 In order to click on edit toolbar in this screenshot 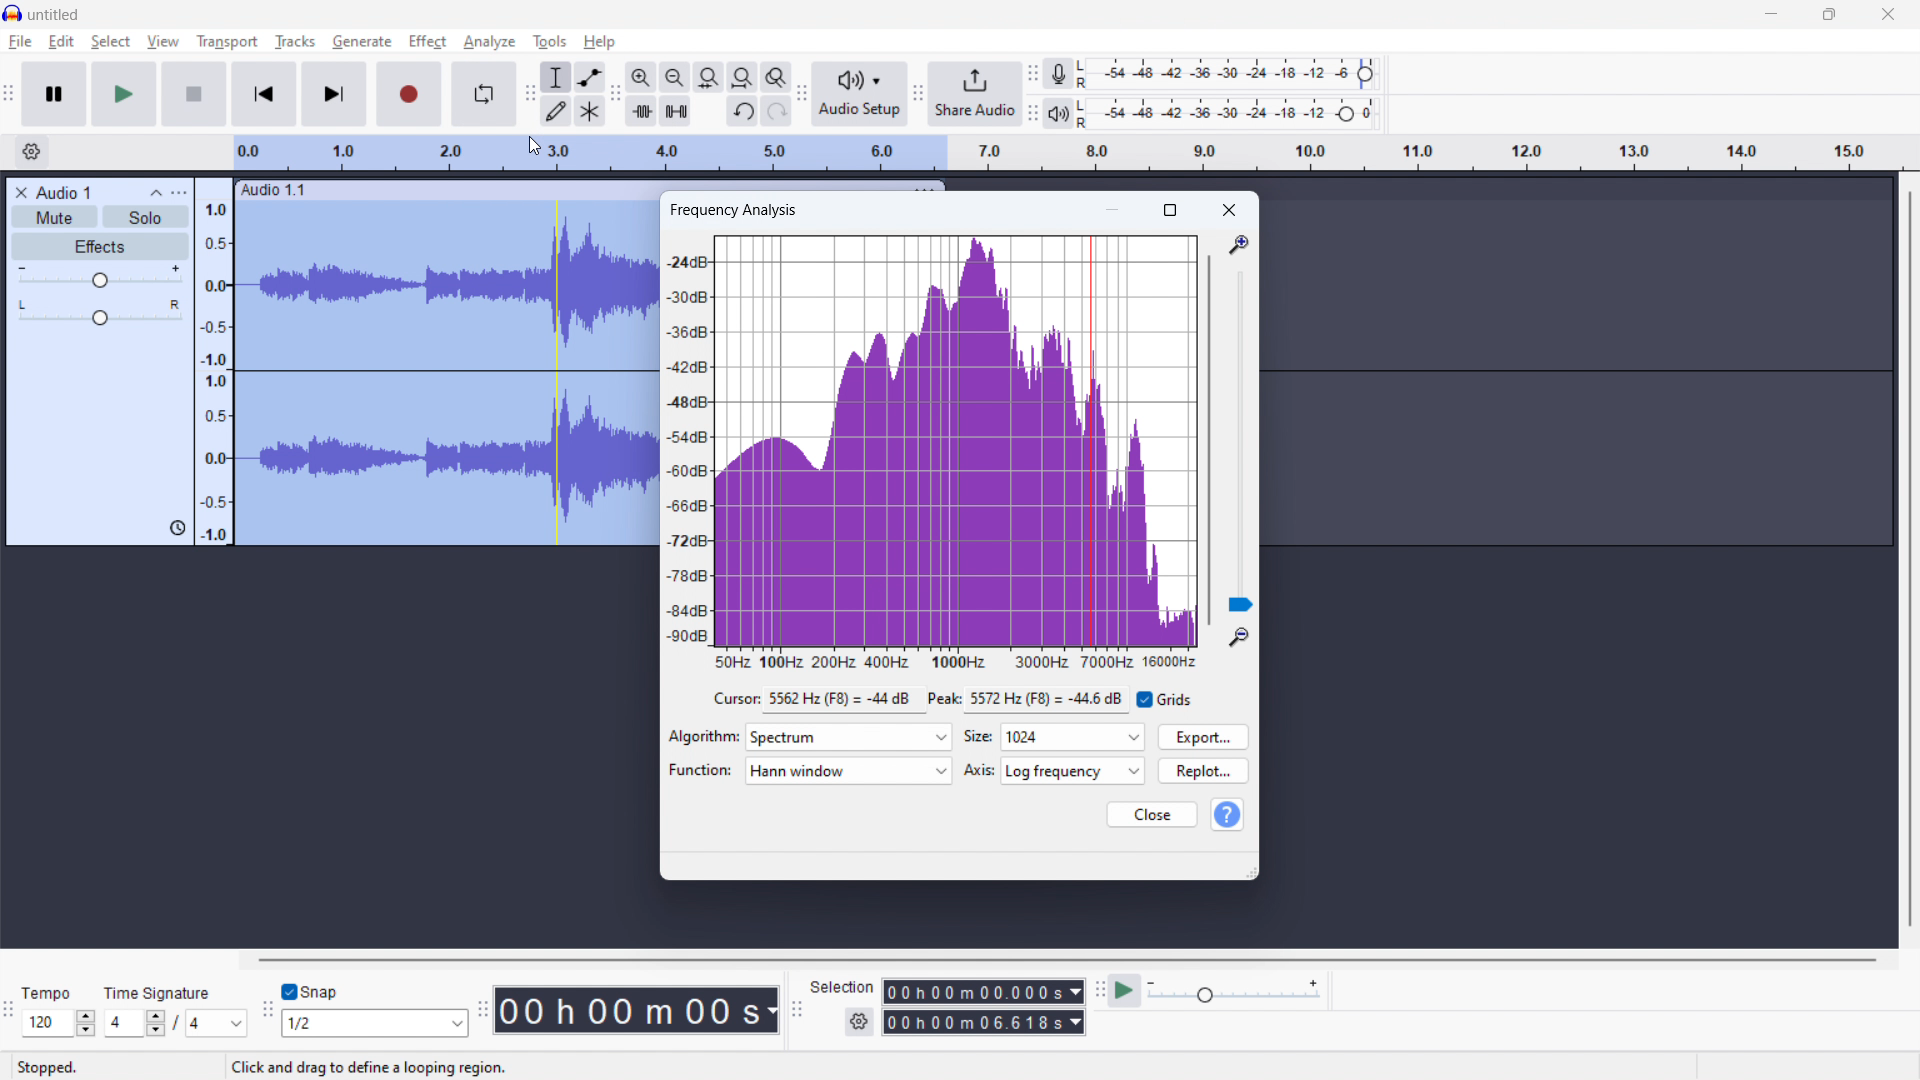, I will do `click(617, 95)`.